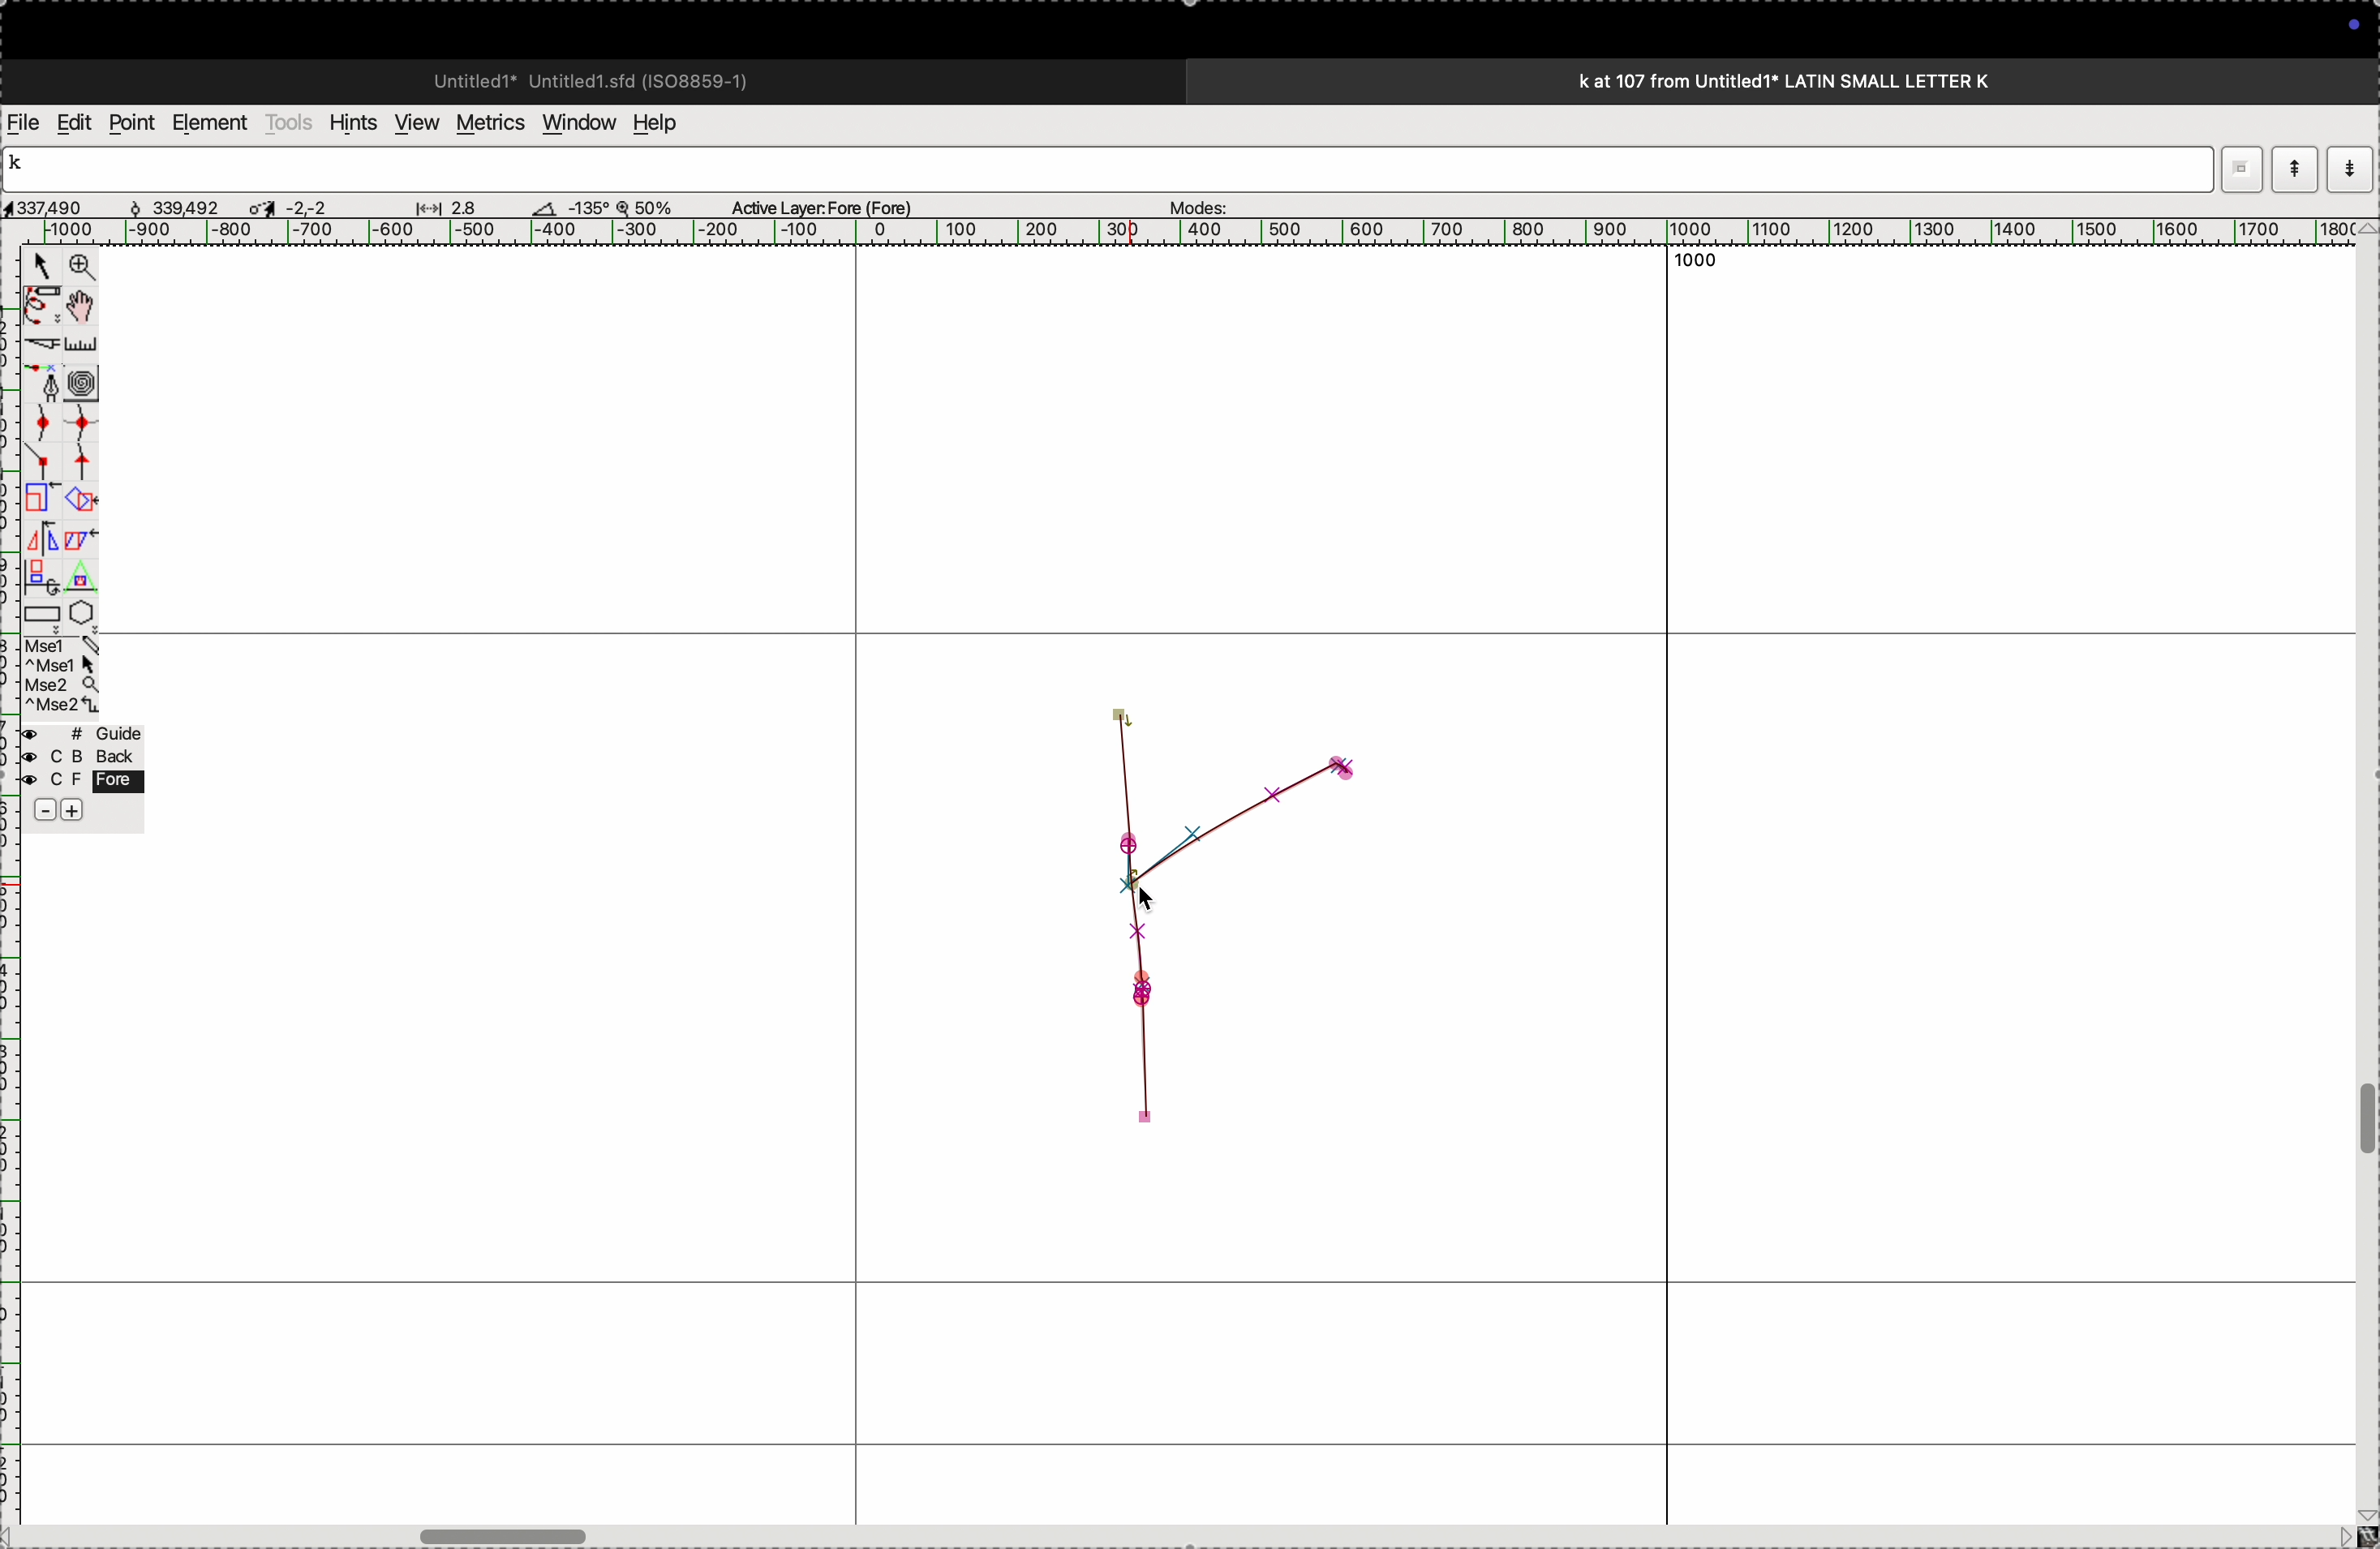 Image resolution: width=2380 pixels, height=1549 pixels. I want to click on spline, so click(61, 439).